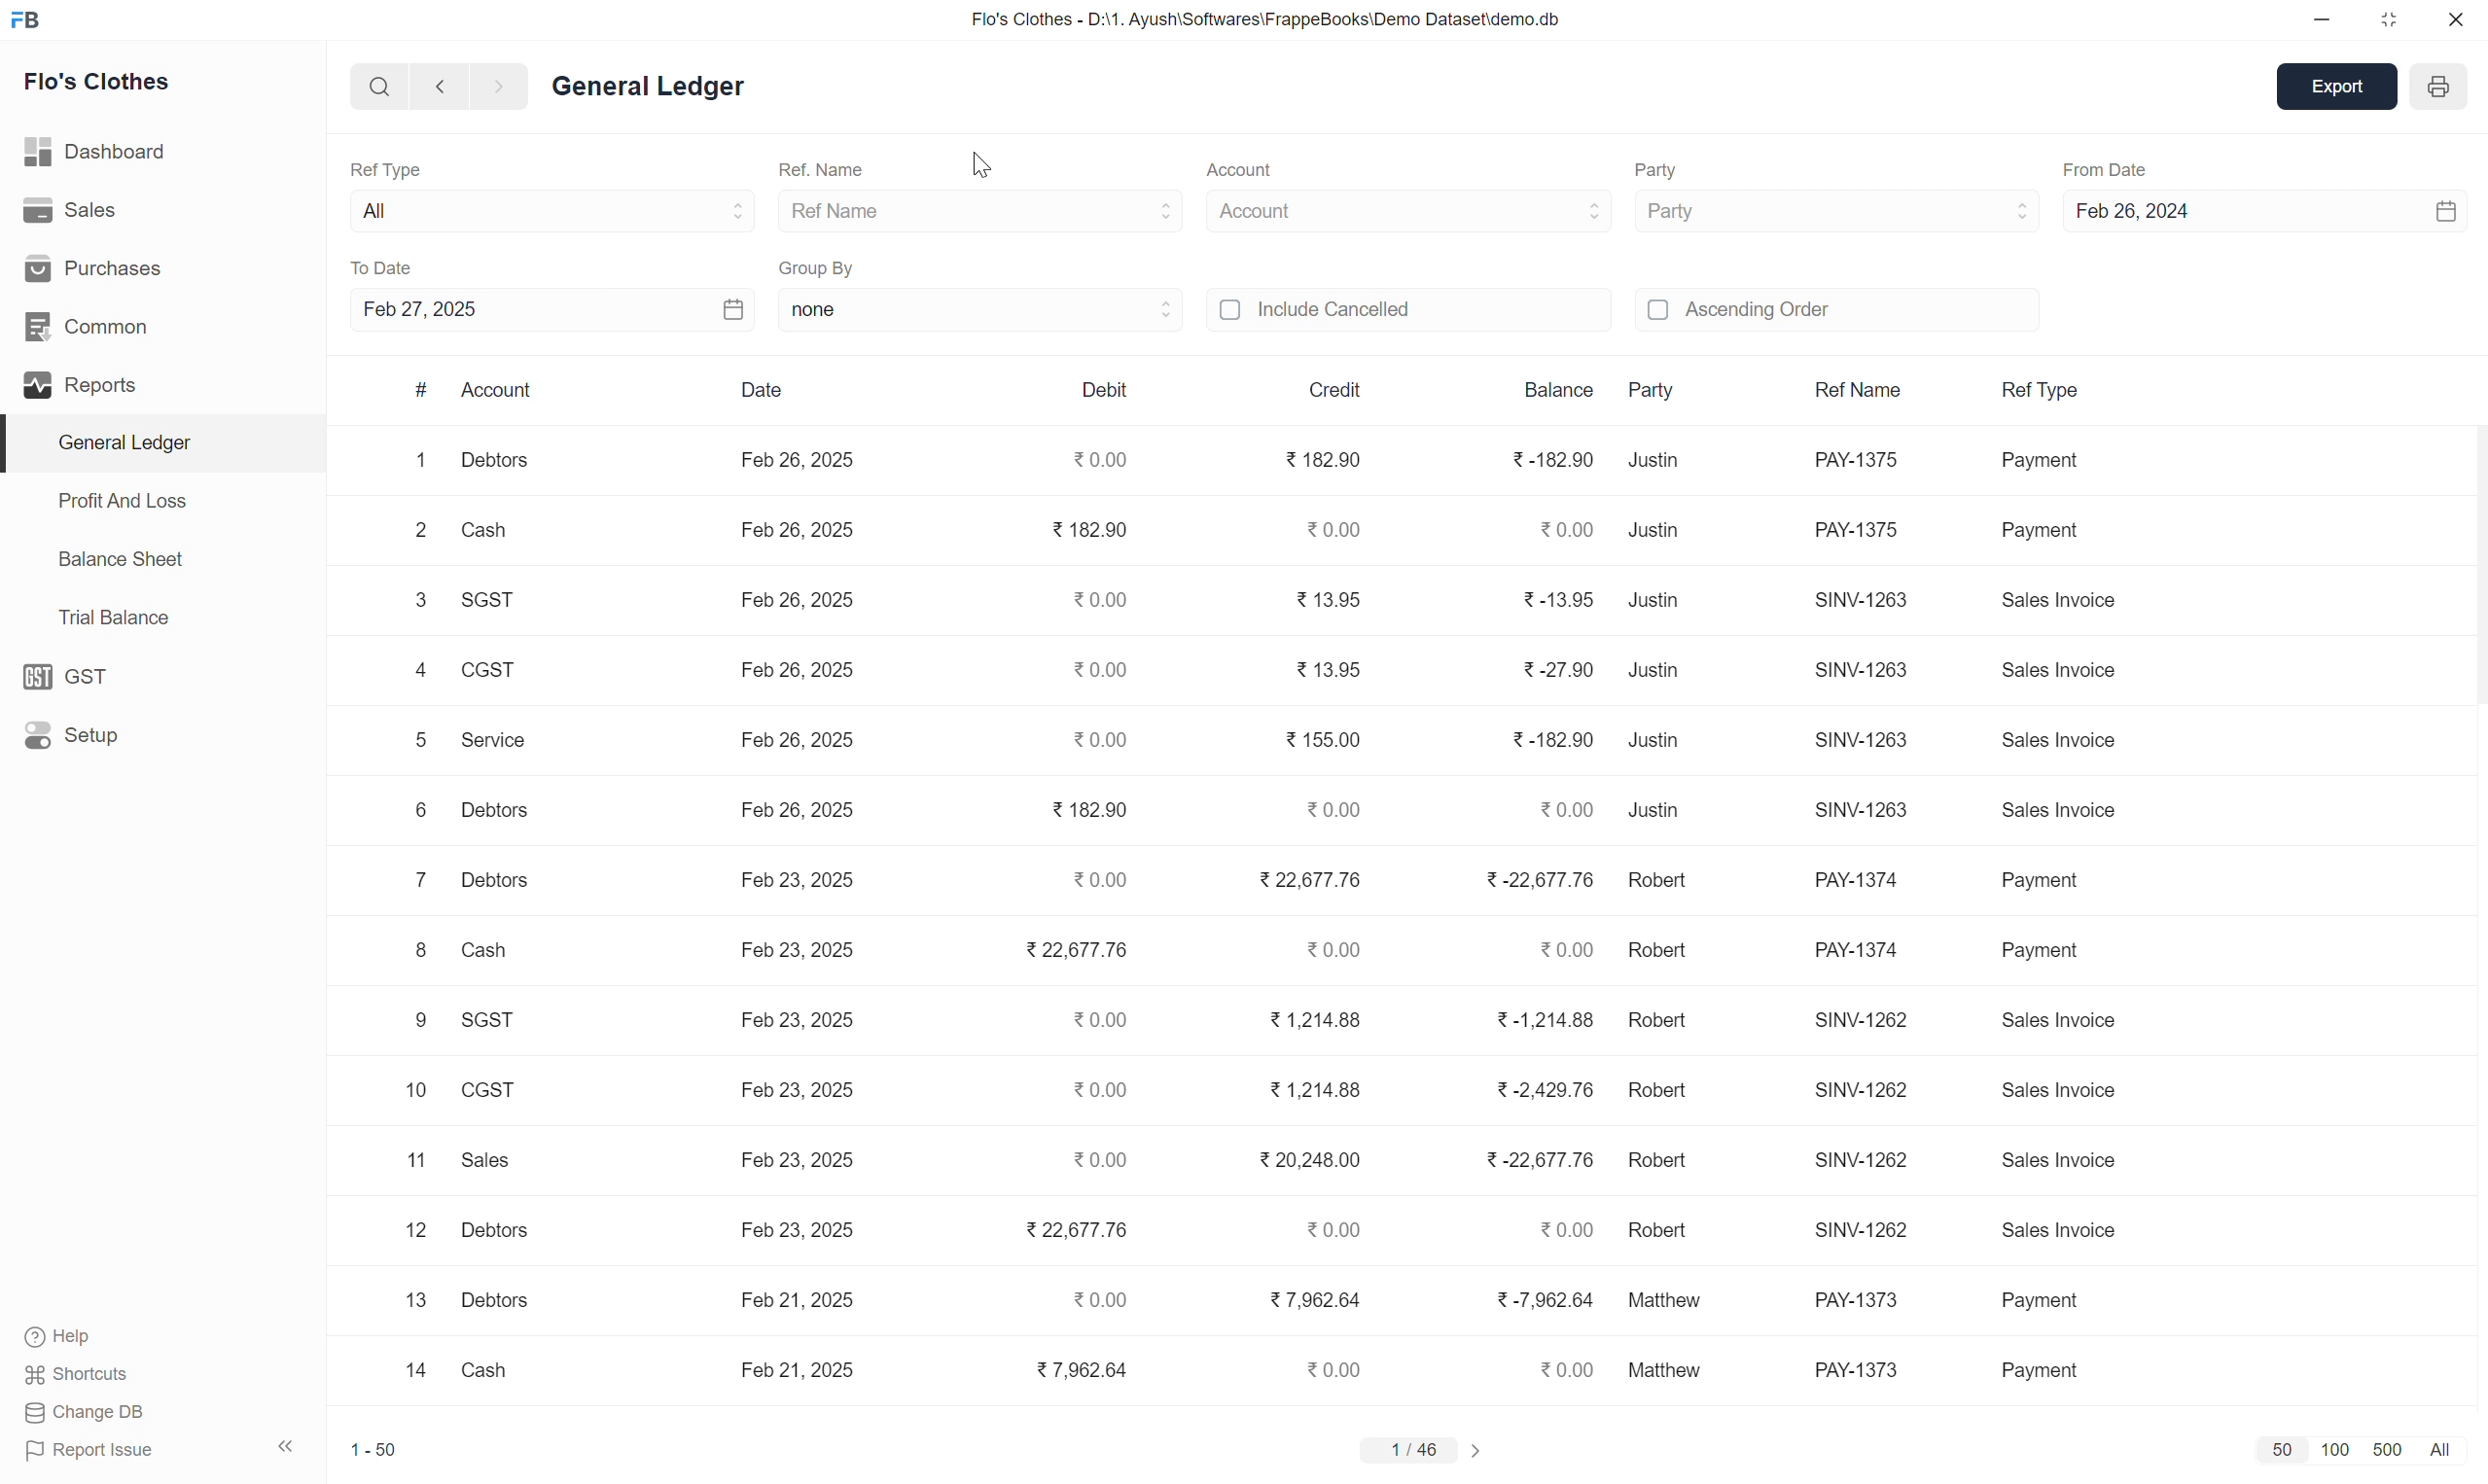 This screenshot has width=2488, height=1484. I want to click on account, so click(510, 389).